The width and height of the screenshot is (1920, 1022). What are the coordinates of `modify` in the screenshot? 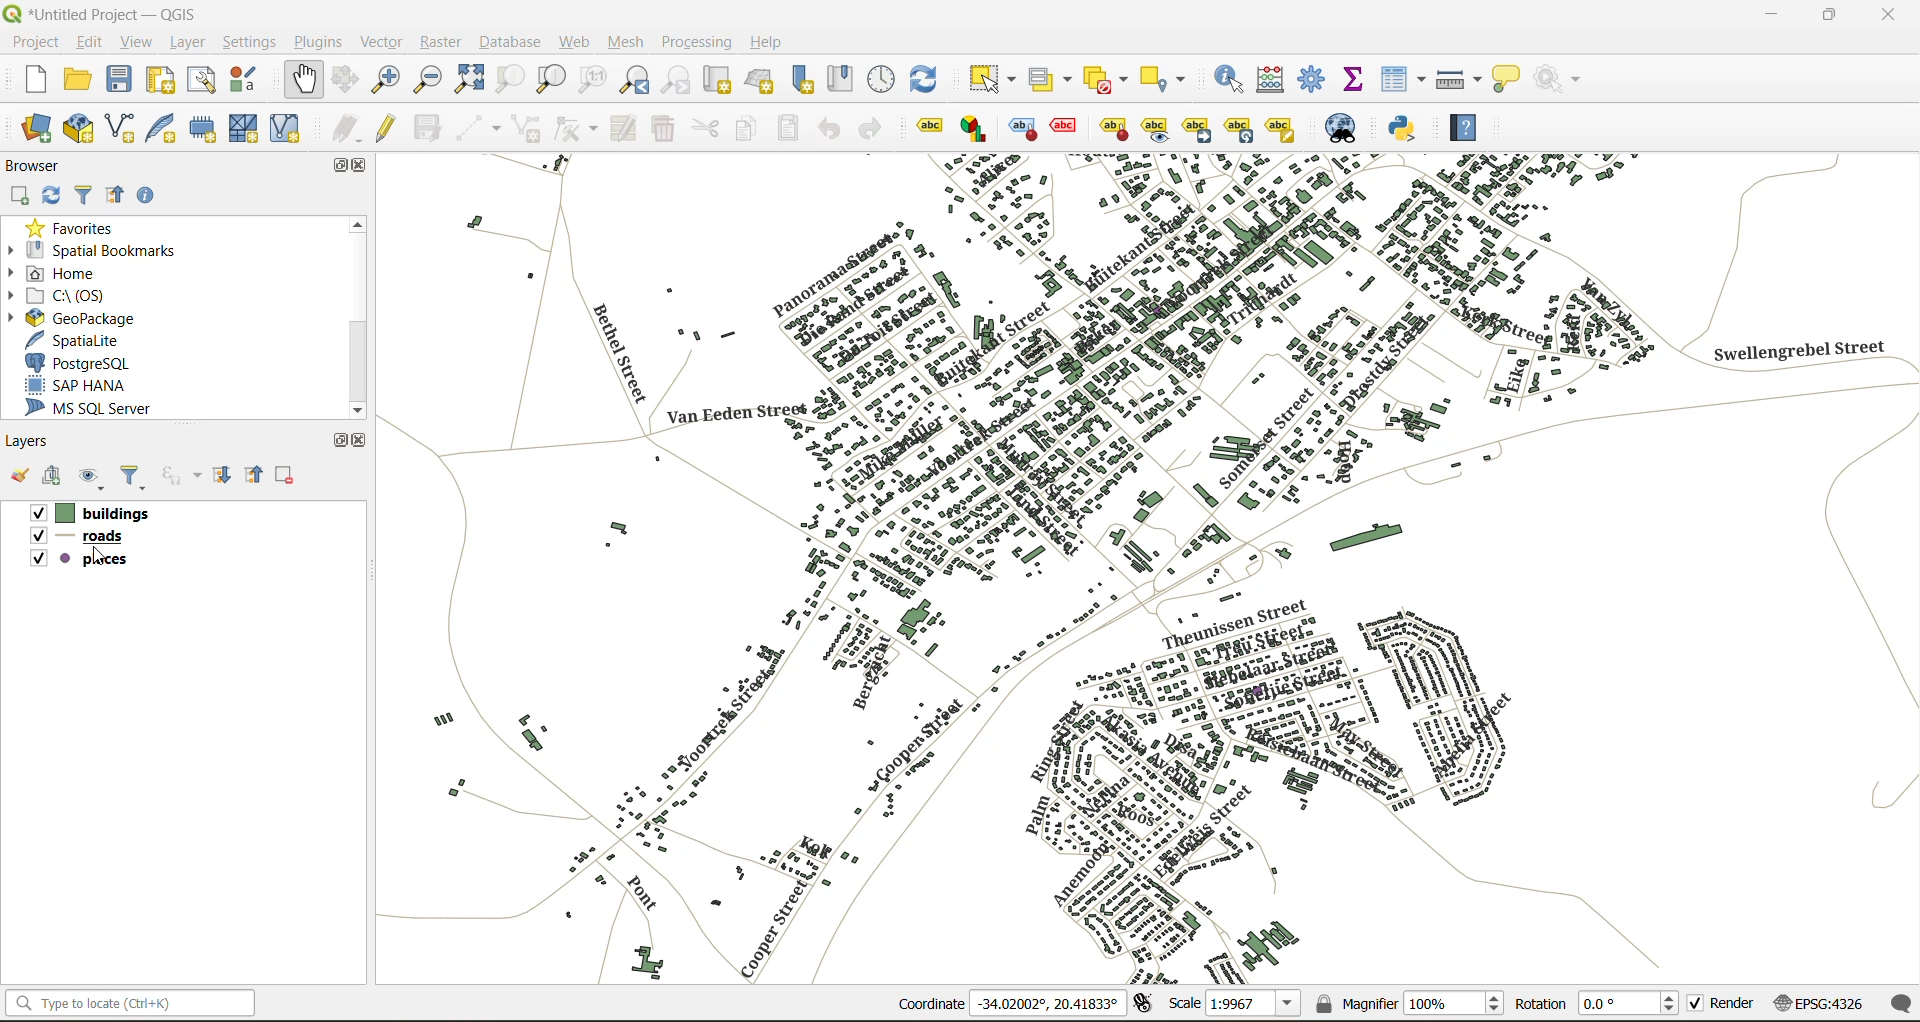 It's located at (627, 131).